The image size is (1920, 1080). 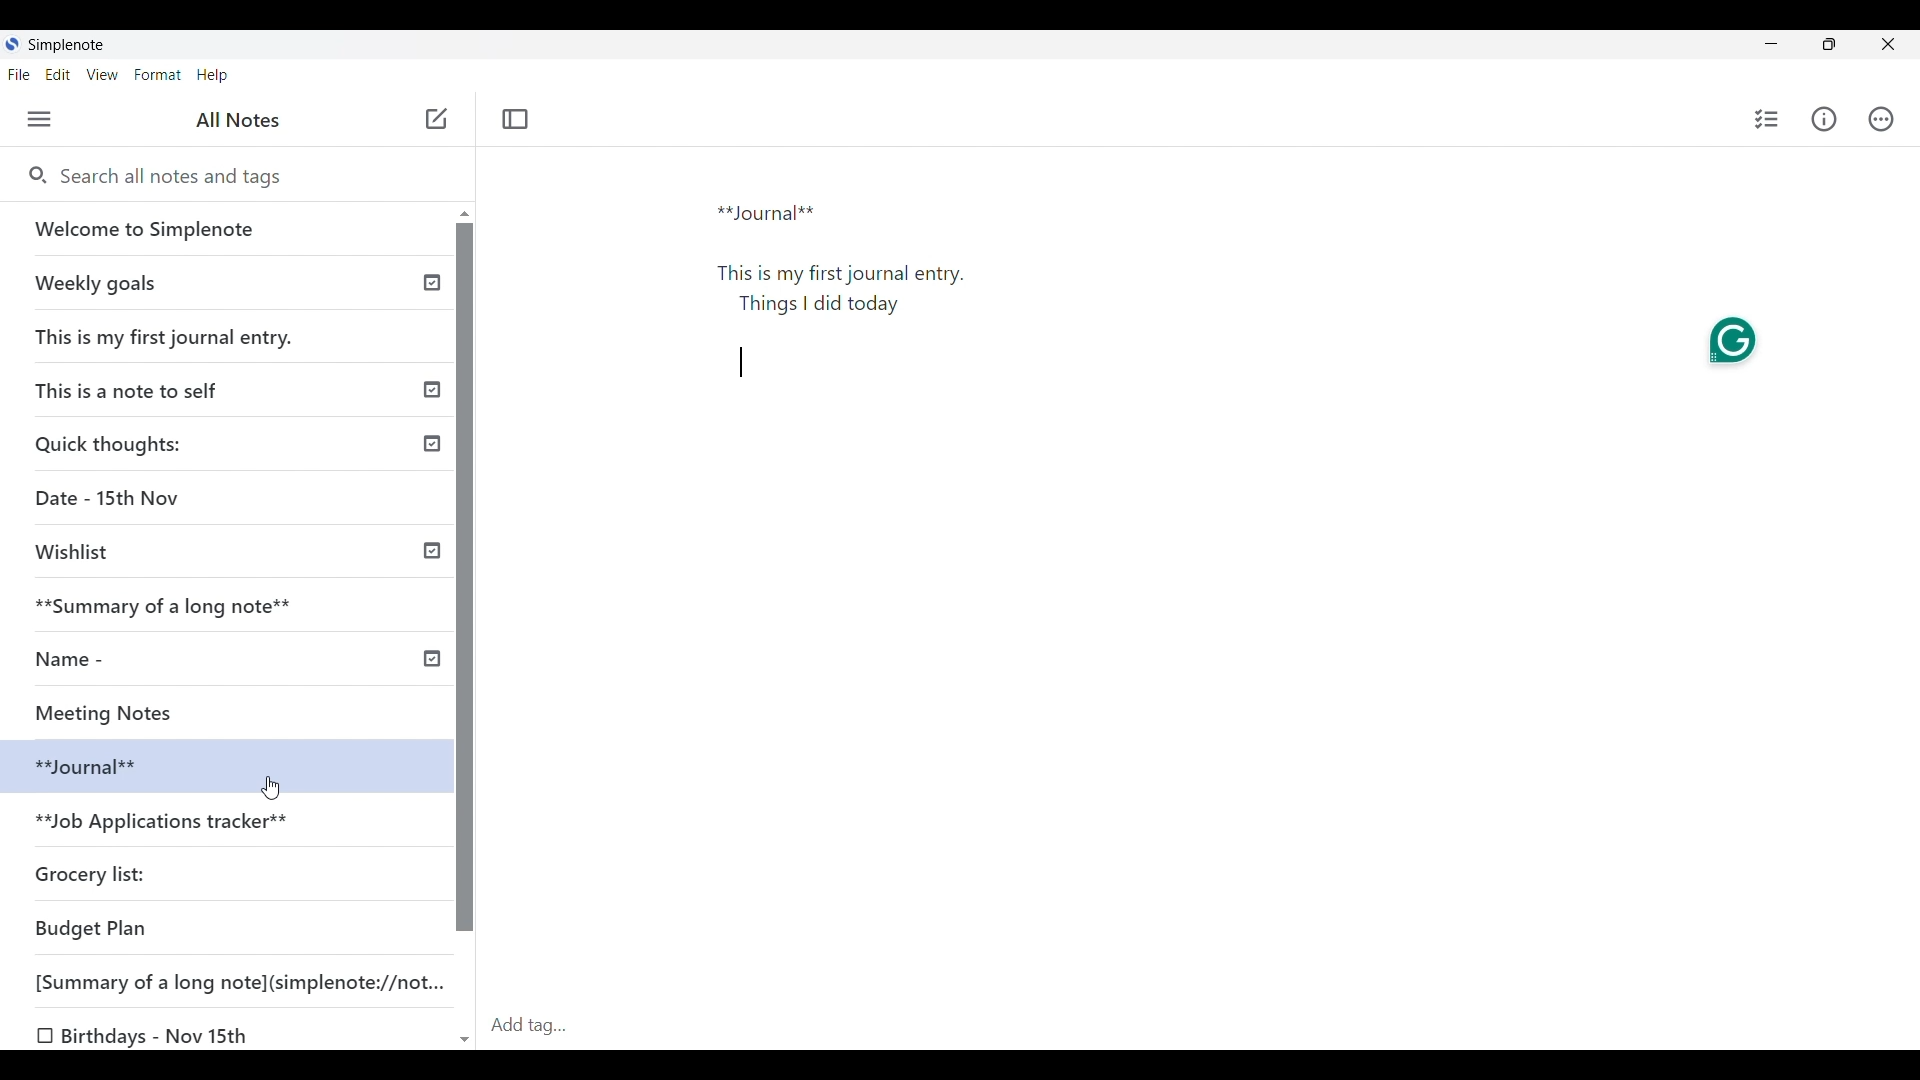 I want to click on Edit menu, so click(x=58, y=75).